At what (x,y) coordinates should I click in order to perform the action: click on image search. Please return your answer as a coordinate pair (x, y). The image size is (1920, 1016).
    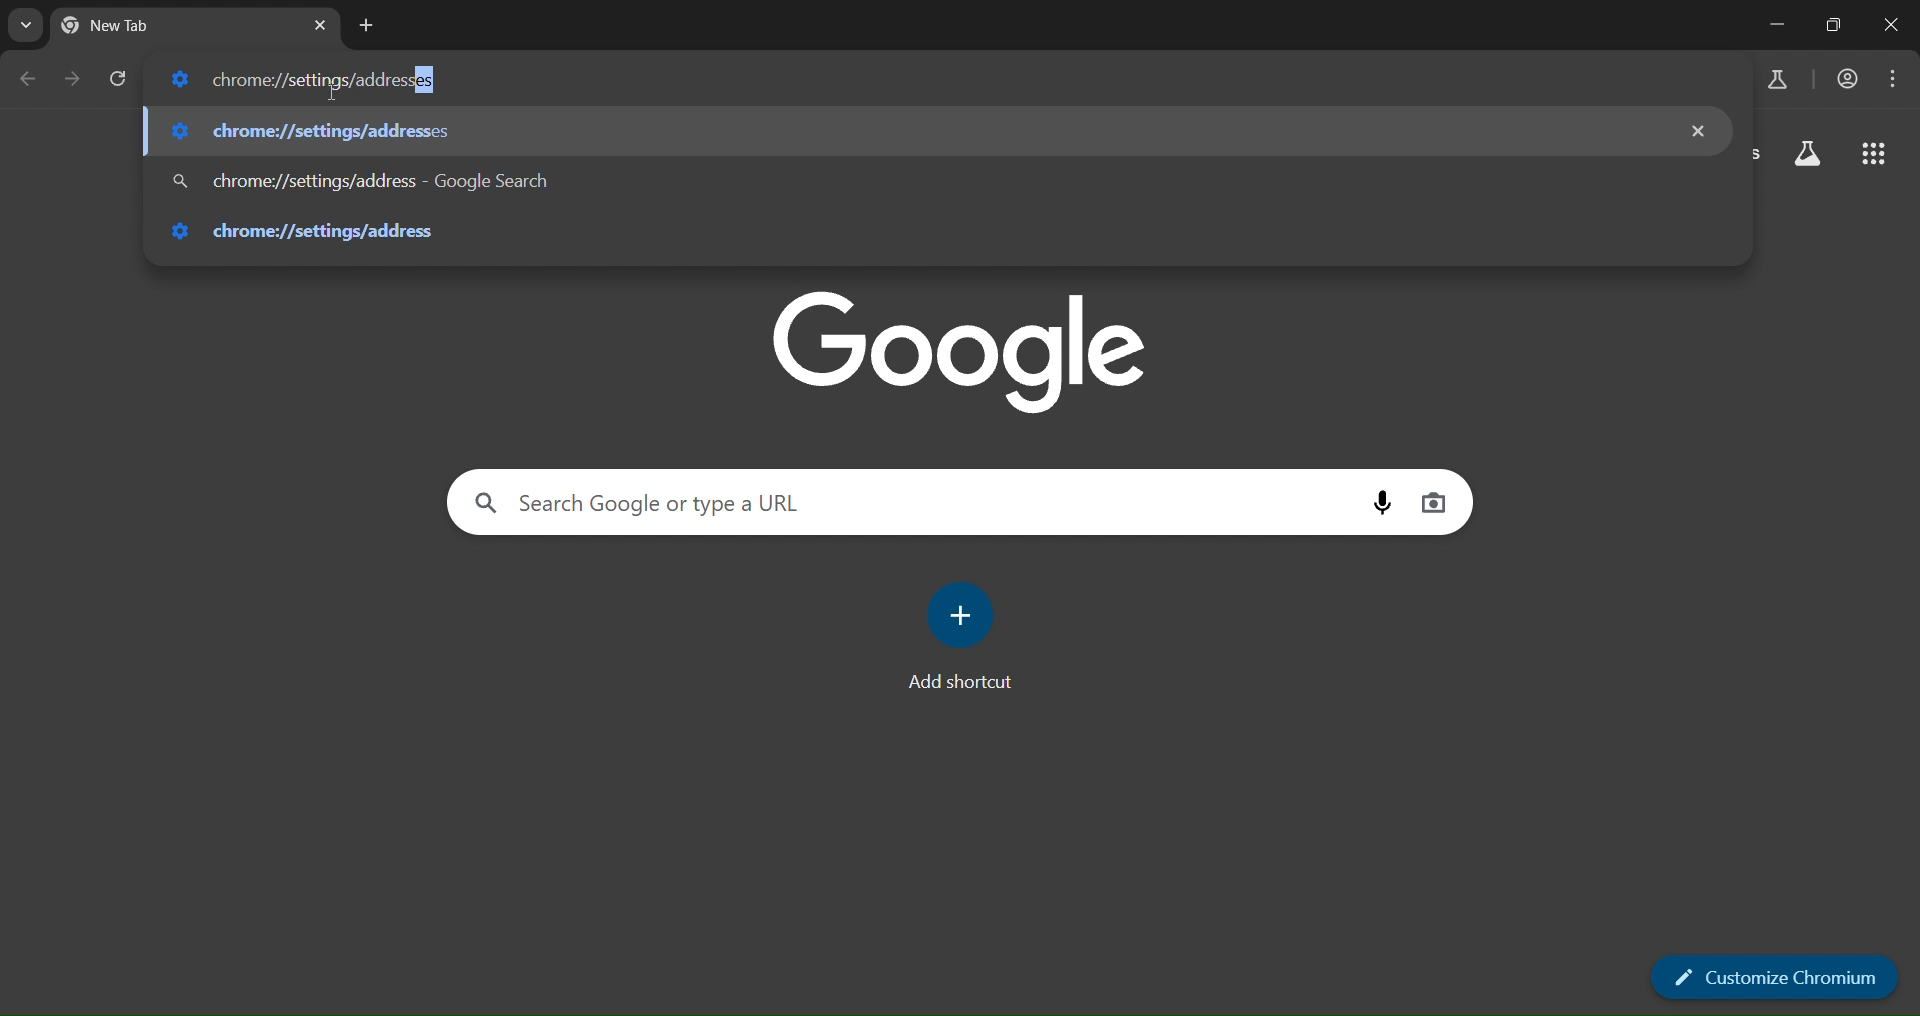
    Looking at the image, I should click on (1434, 505).